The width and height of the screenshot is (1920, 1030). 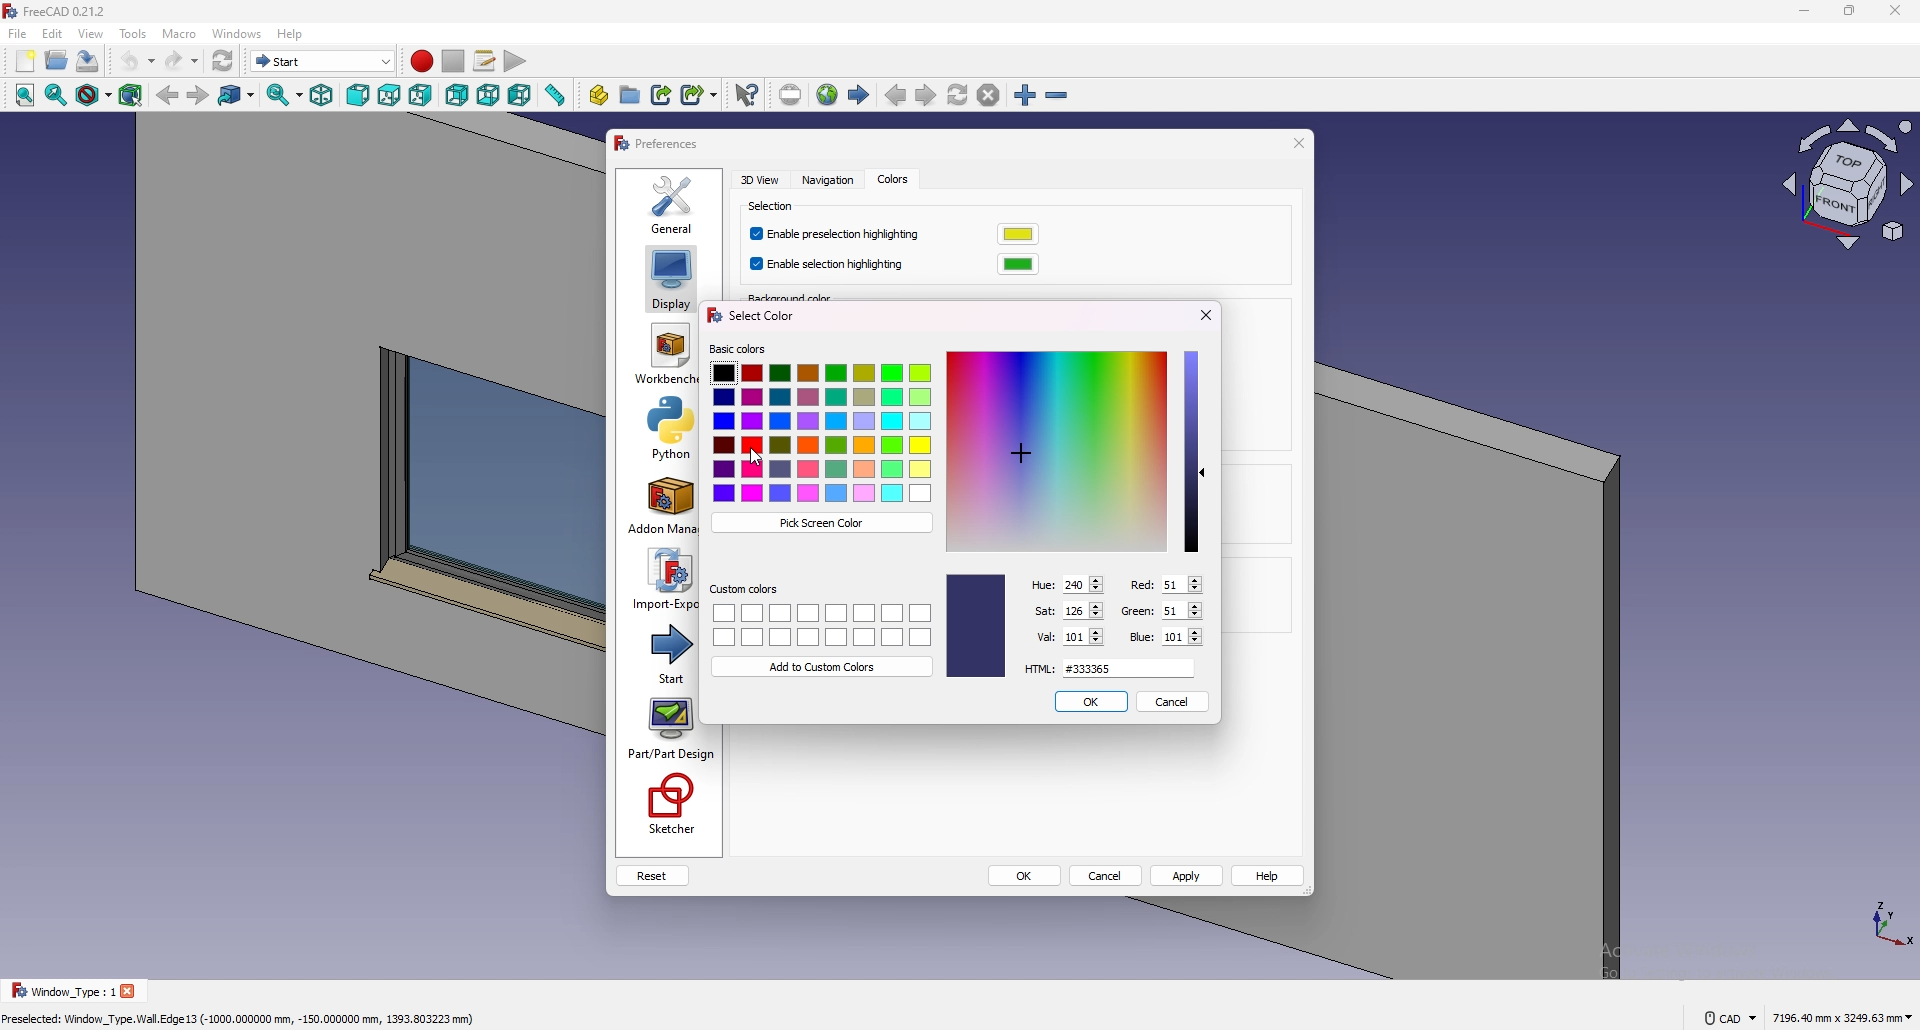 I want to click on help, so click(x=289, y=34).